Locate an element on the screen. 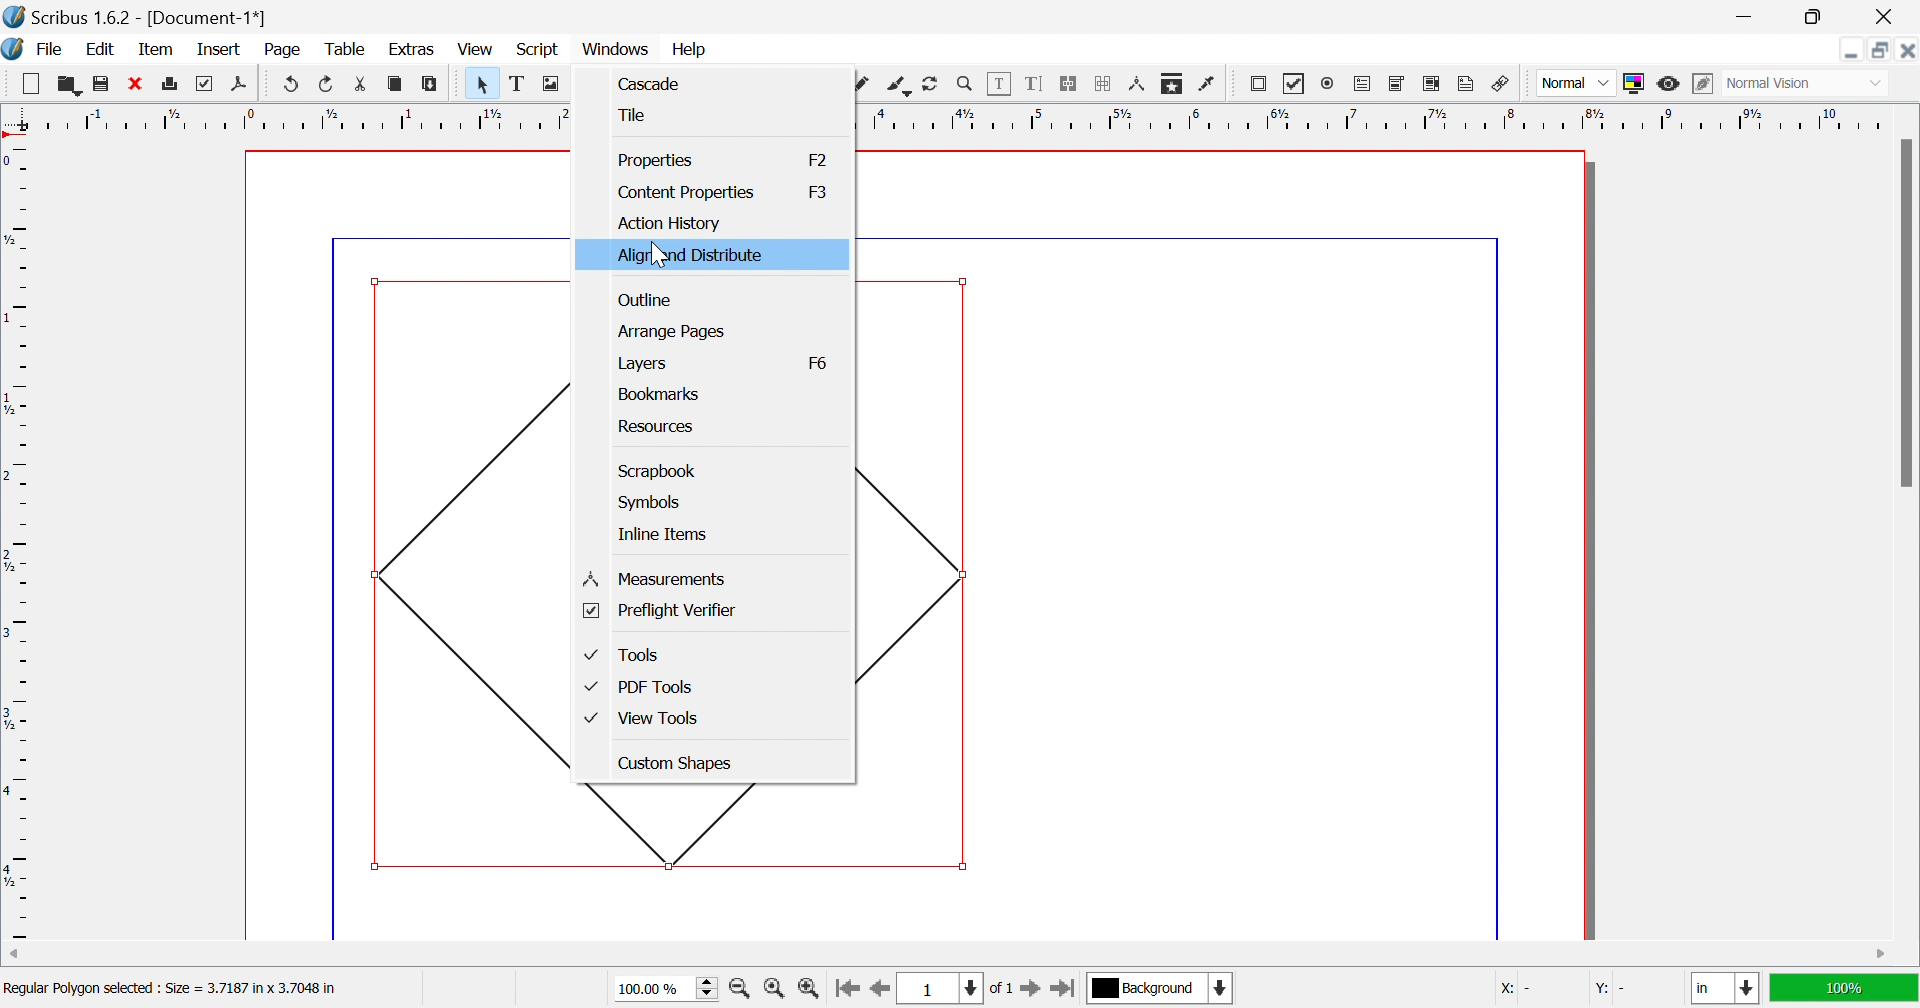 The height and width of the screenshot is (1008, 1920). Go to the first page is located at coordinates (846, 994).